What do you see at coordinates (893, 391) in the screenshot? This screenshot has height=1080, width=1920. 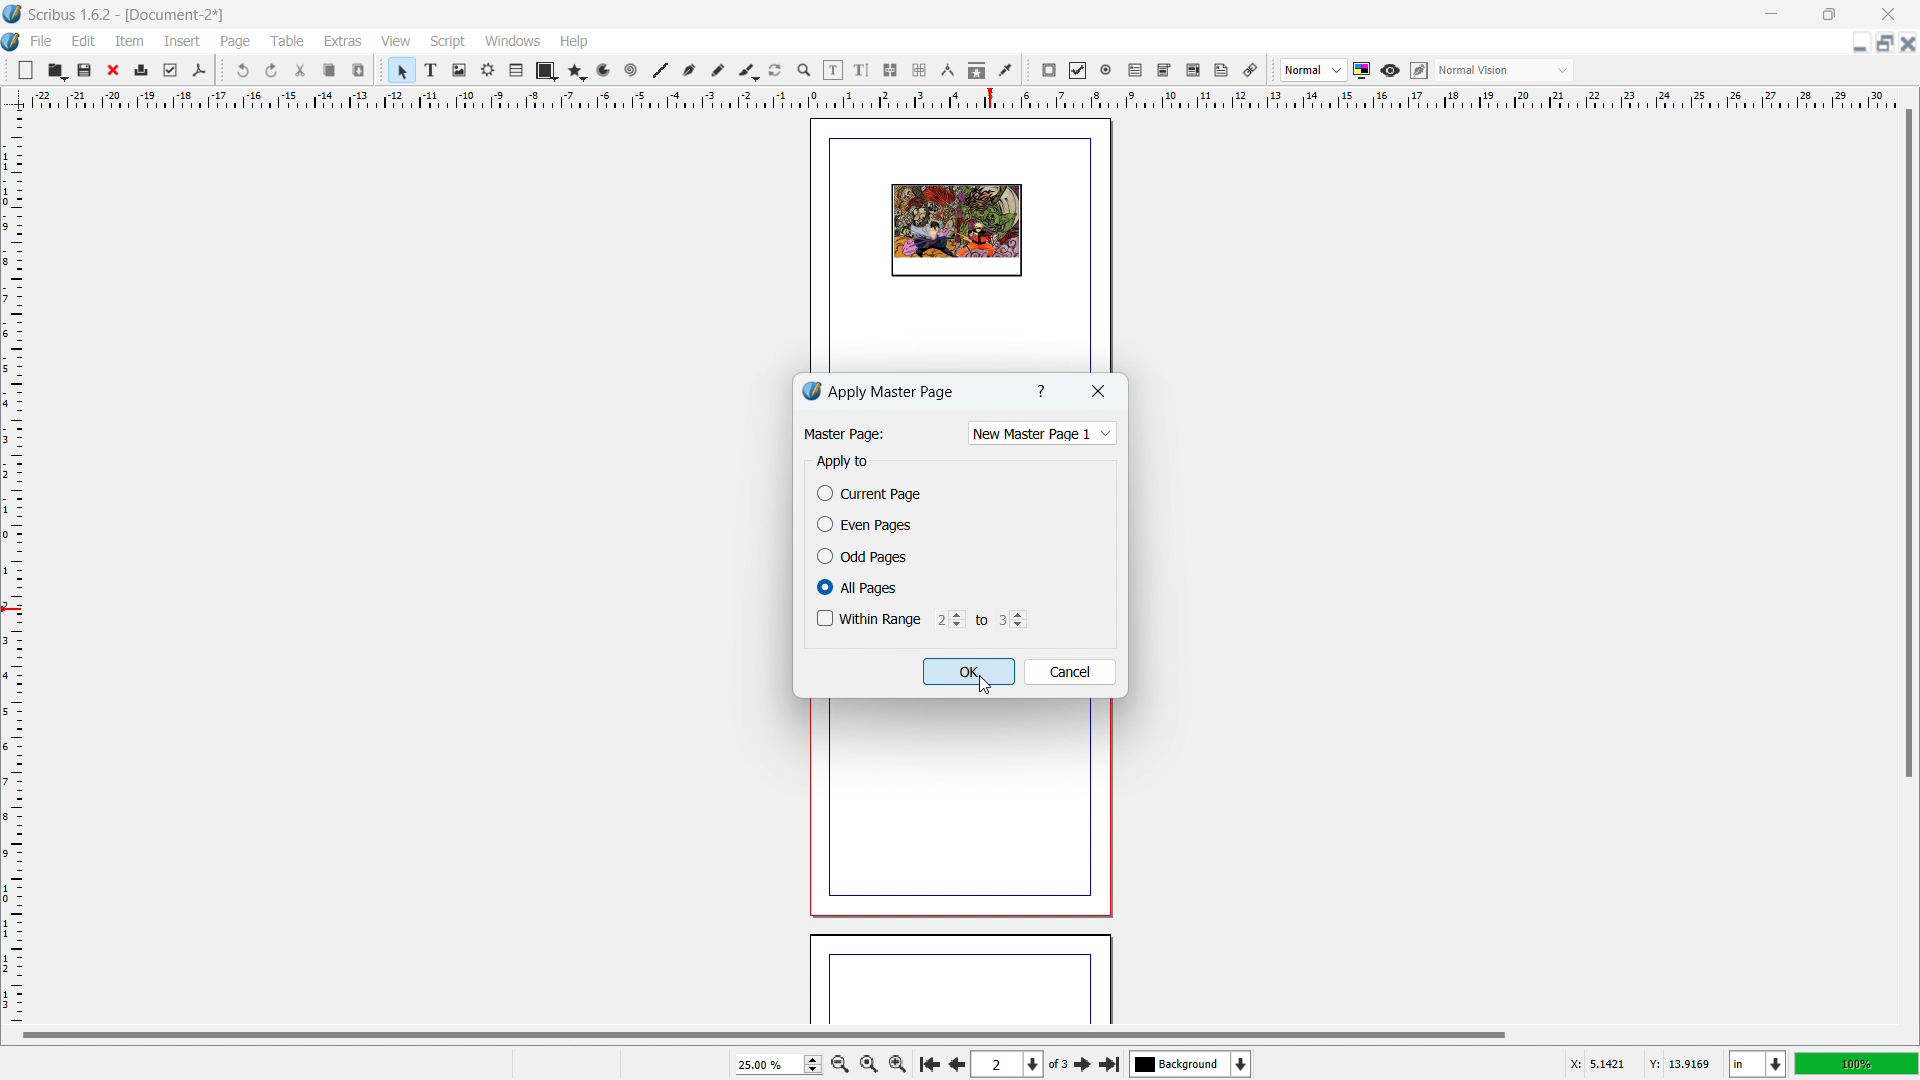 I see `apply master page` at bounding box center [893, 391].